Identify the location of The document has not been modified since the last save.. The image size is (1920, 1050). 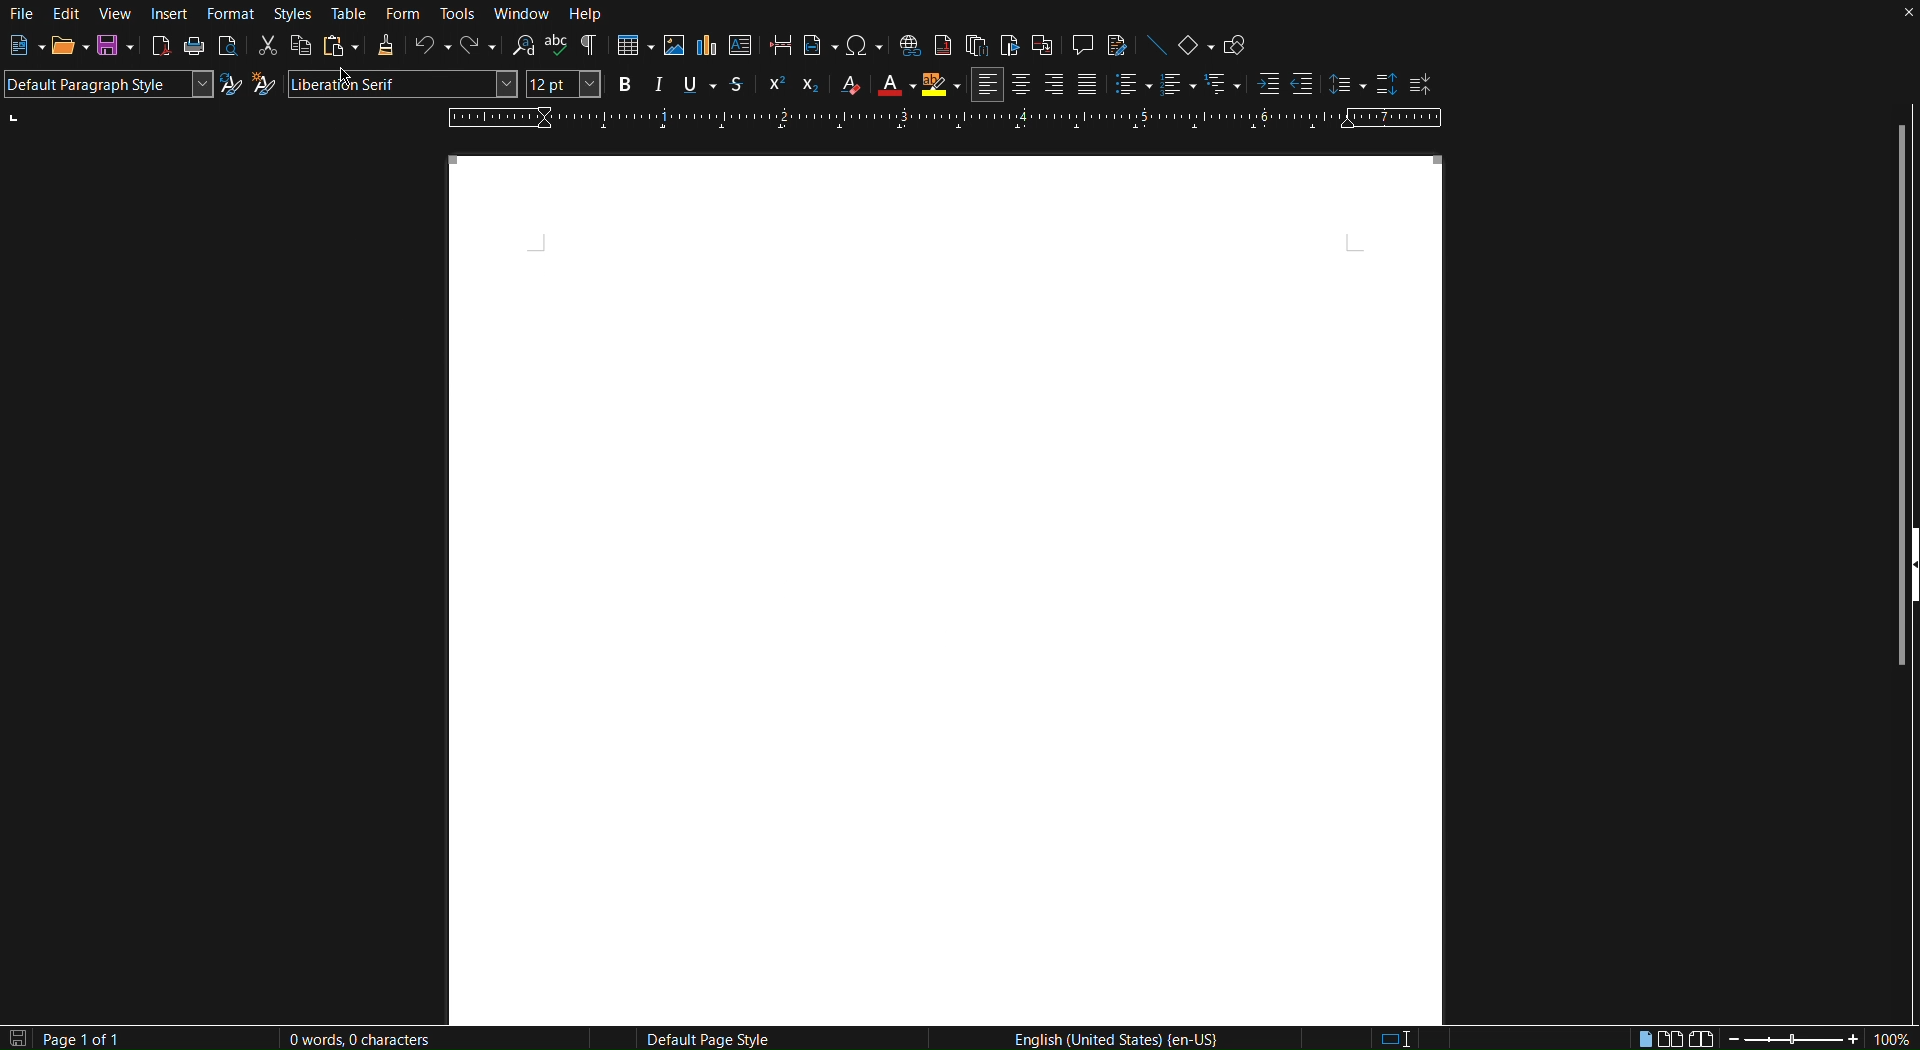
(14, 1038).